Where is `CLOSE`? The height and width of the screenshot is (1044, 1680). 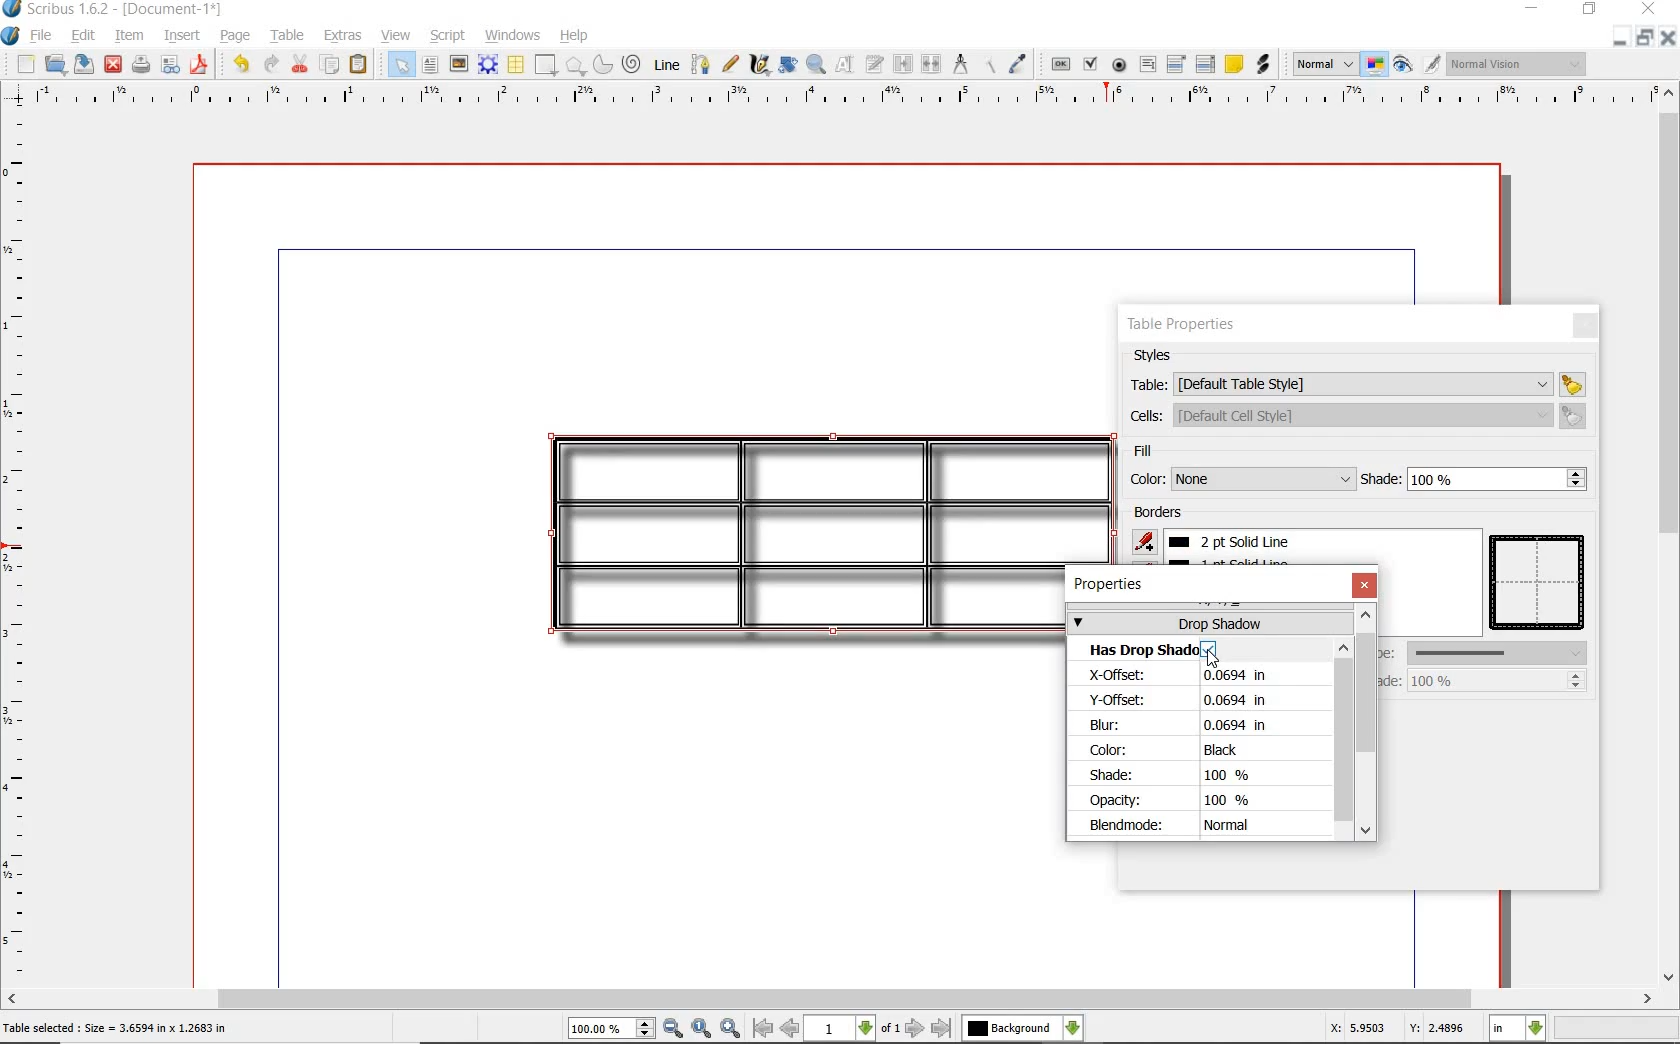
CLOSE is located at coordinates (1649, 9).